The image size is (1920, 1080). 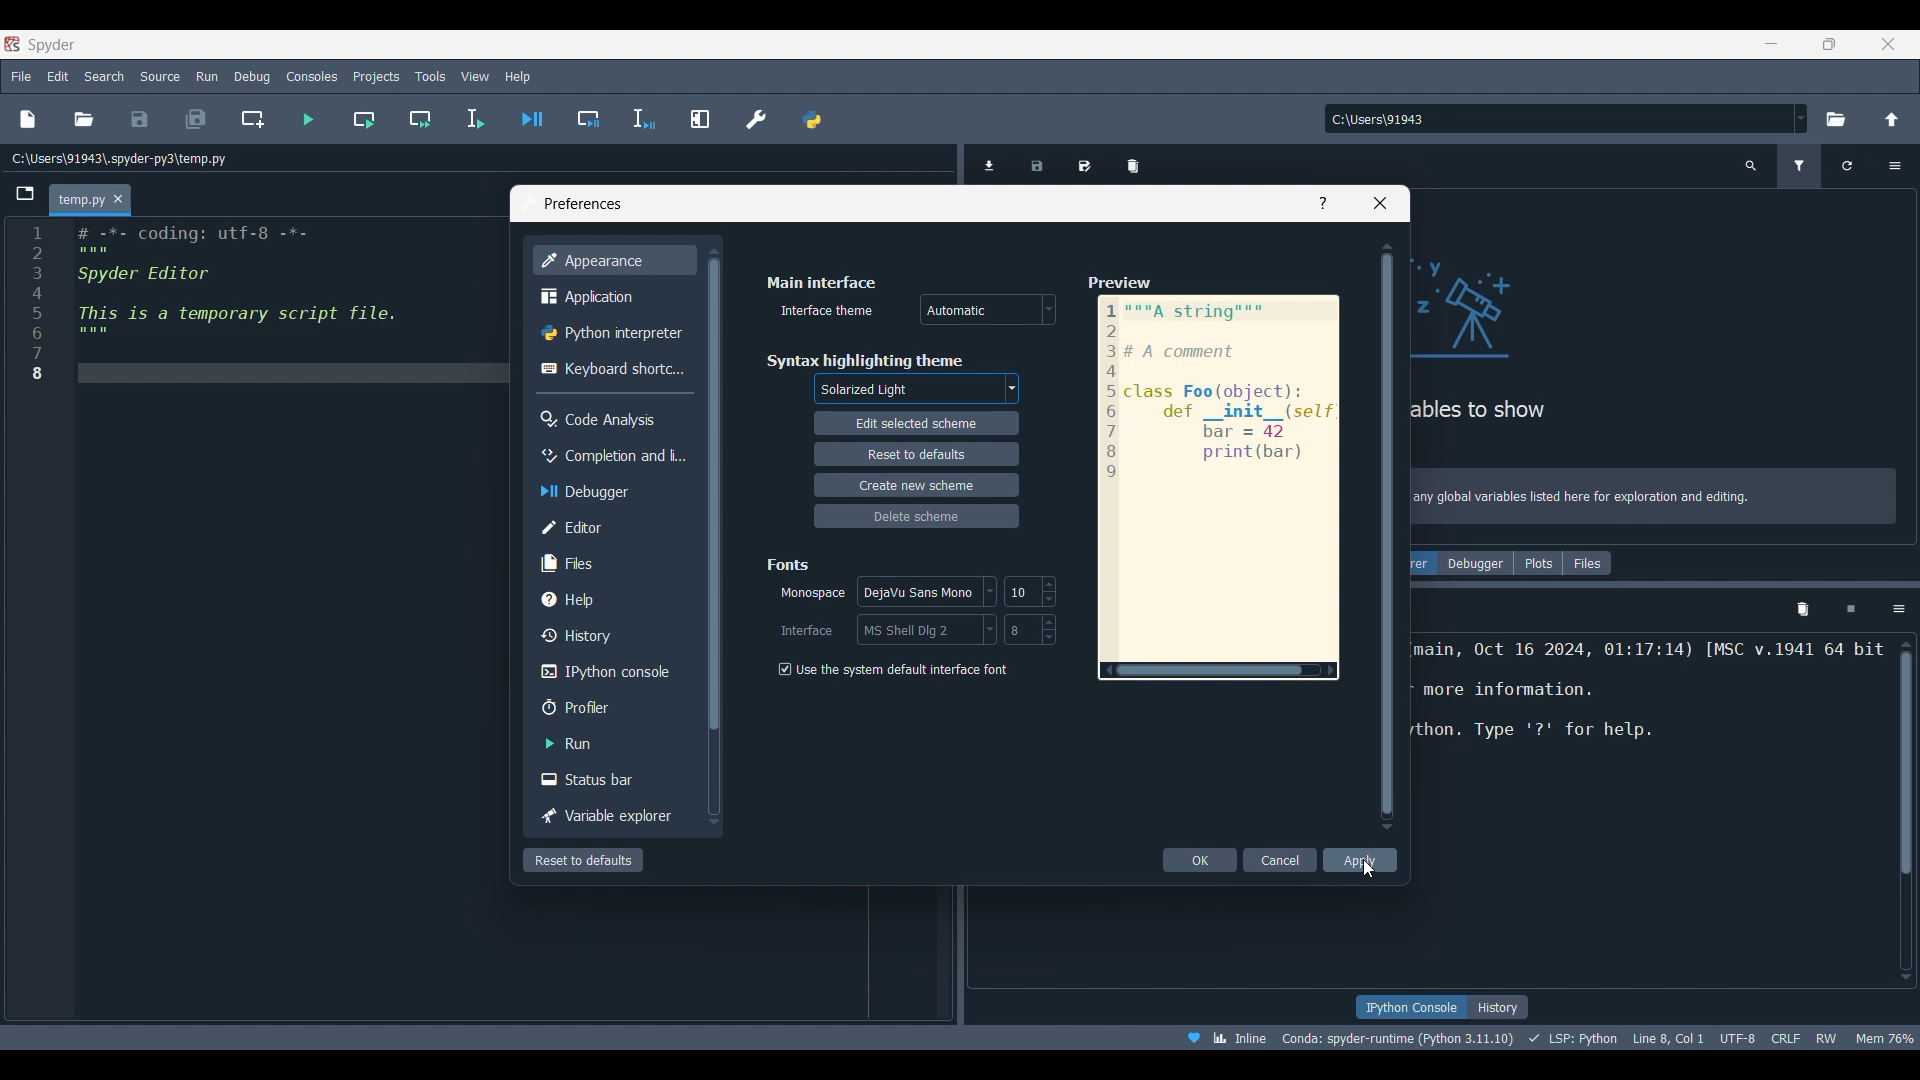 What do you see at coordinates (1388, 536) in the screenshot?
I see `Vertical slide bar` at bounding box center [1388, 536].